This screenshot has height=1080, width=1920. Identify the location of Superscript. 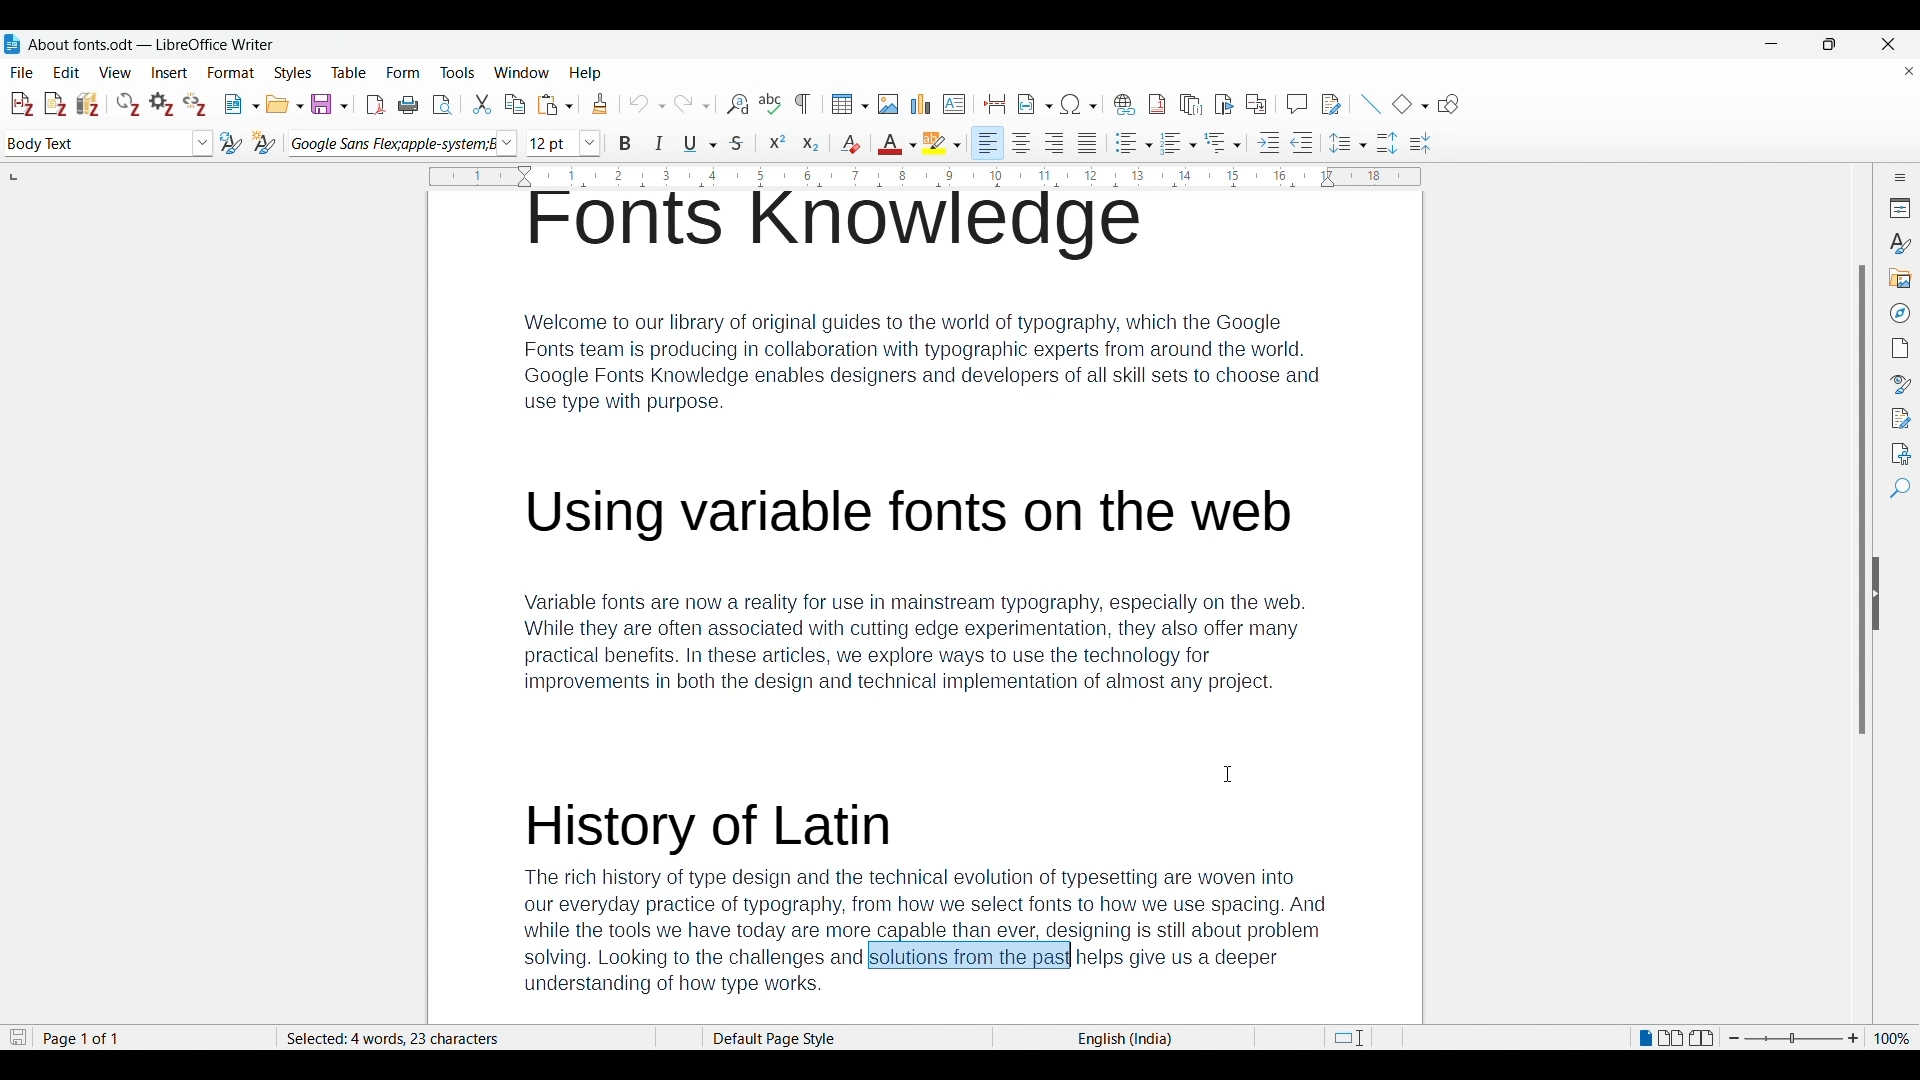
(778, 144).